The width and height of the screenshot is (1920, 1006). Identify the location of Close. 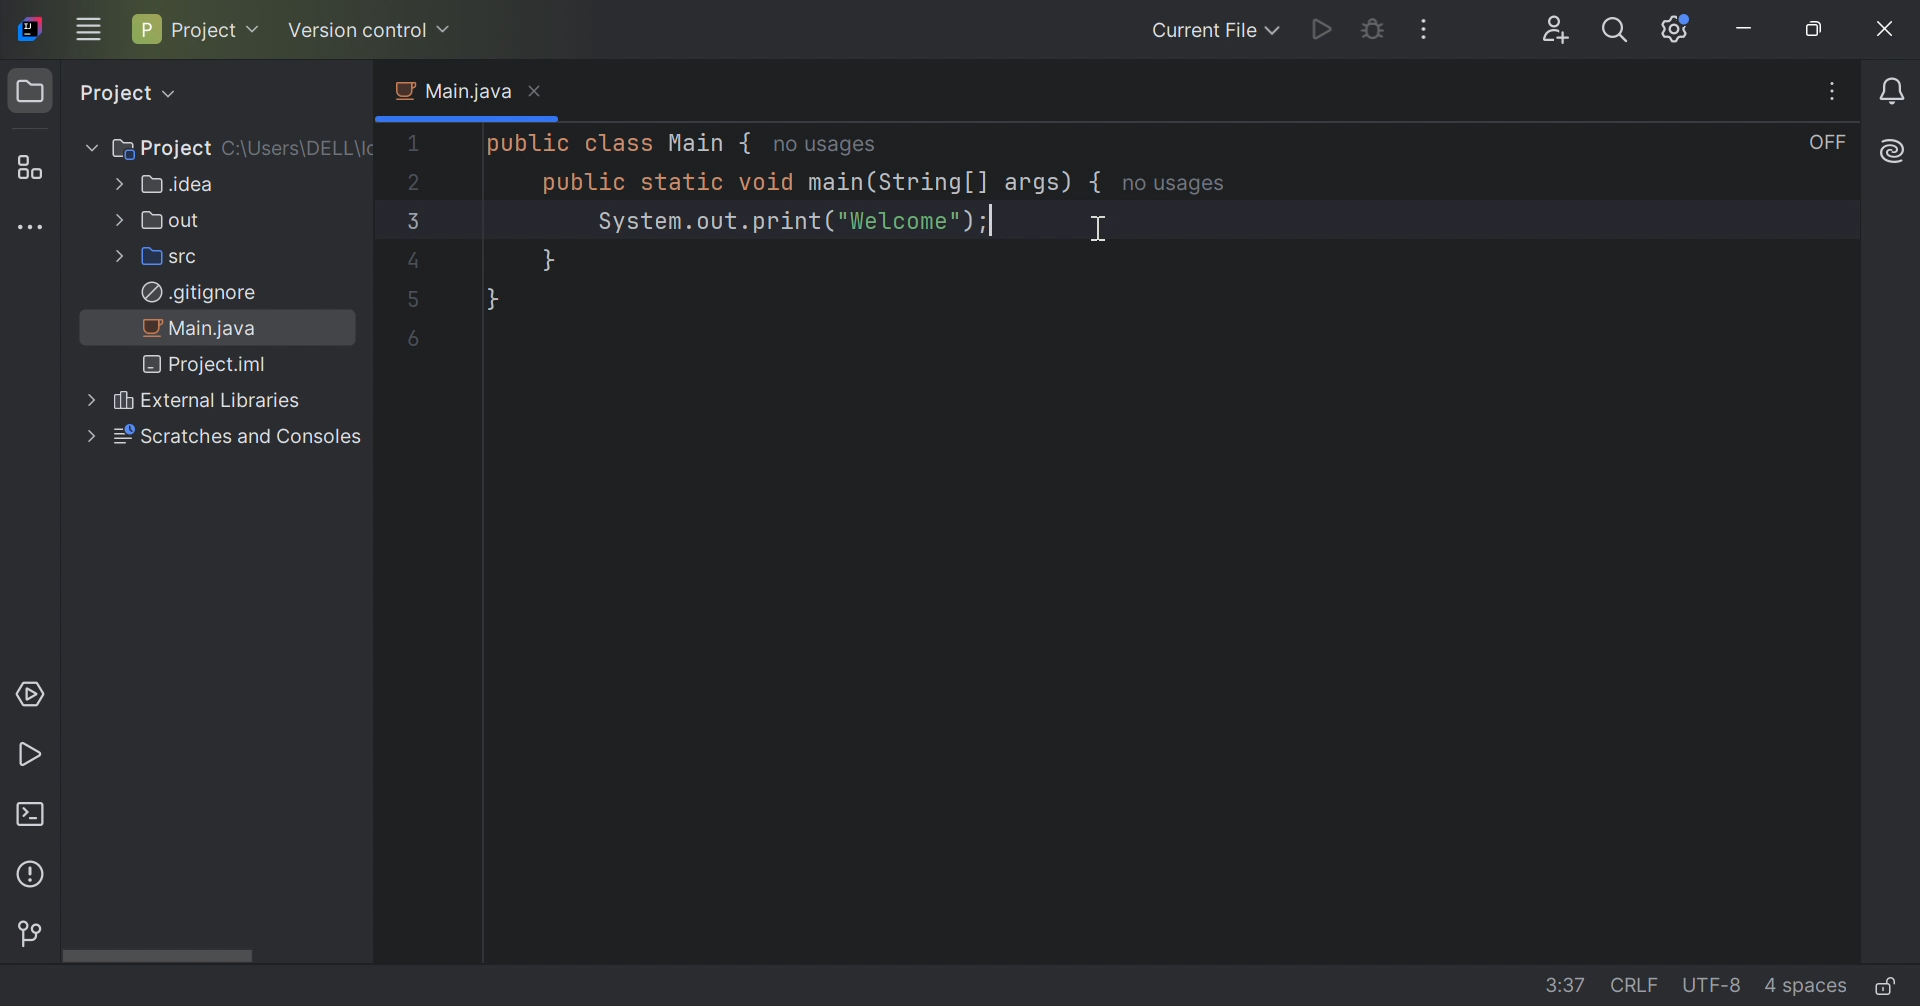
(1885, 29).